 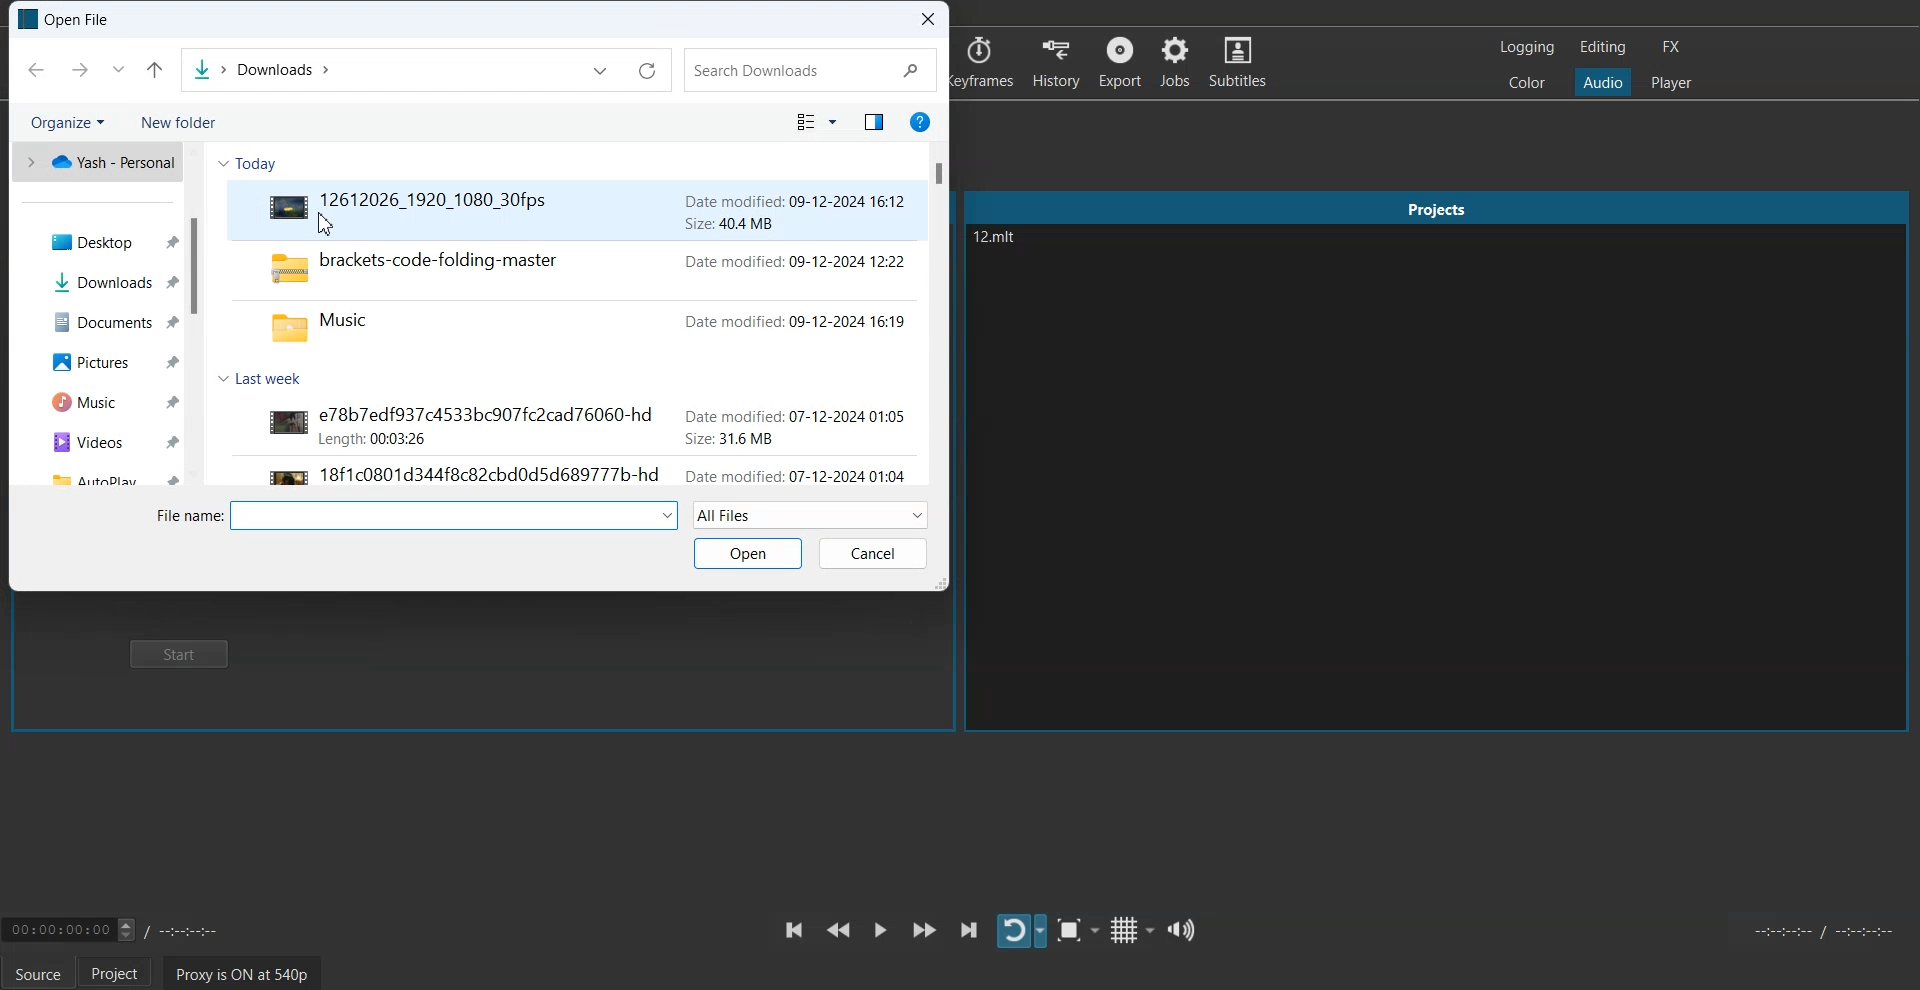 What do you see at coordinates (1174, 62) in the screenshot?
I see `Jobs` at bounding box center [1174, 62].